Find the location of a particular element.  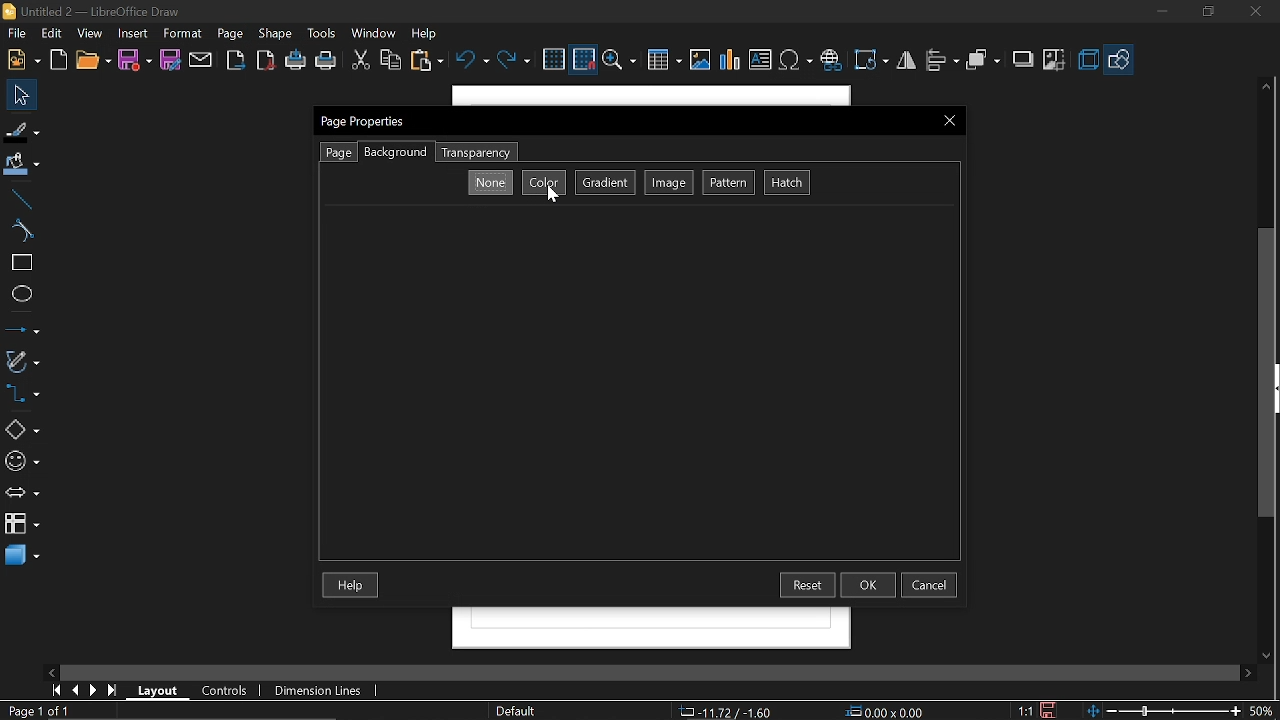

Untitled 2 - LibreOffice Draw is located at coordinates (101, 10).